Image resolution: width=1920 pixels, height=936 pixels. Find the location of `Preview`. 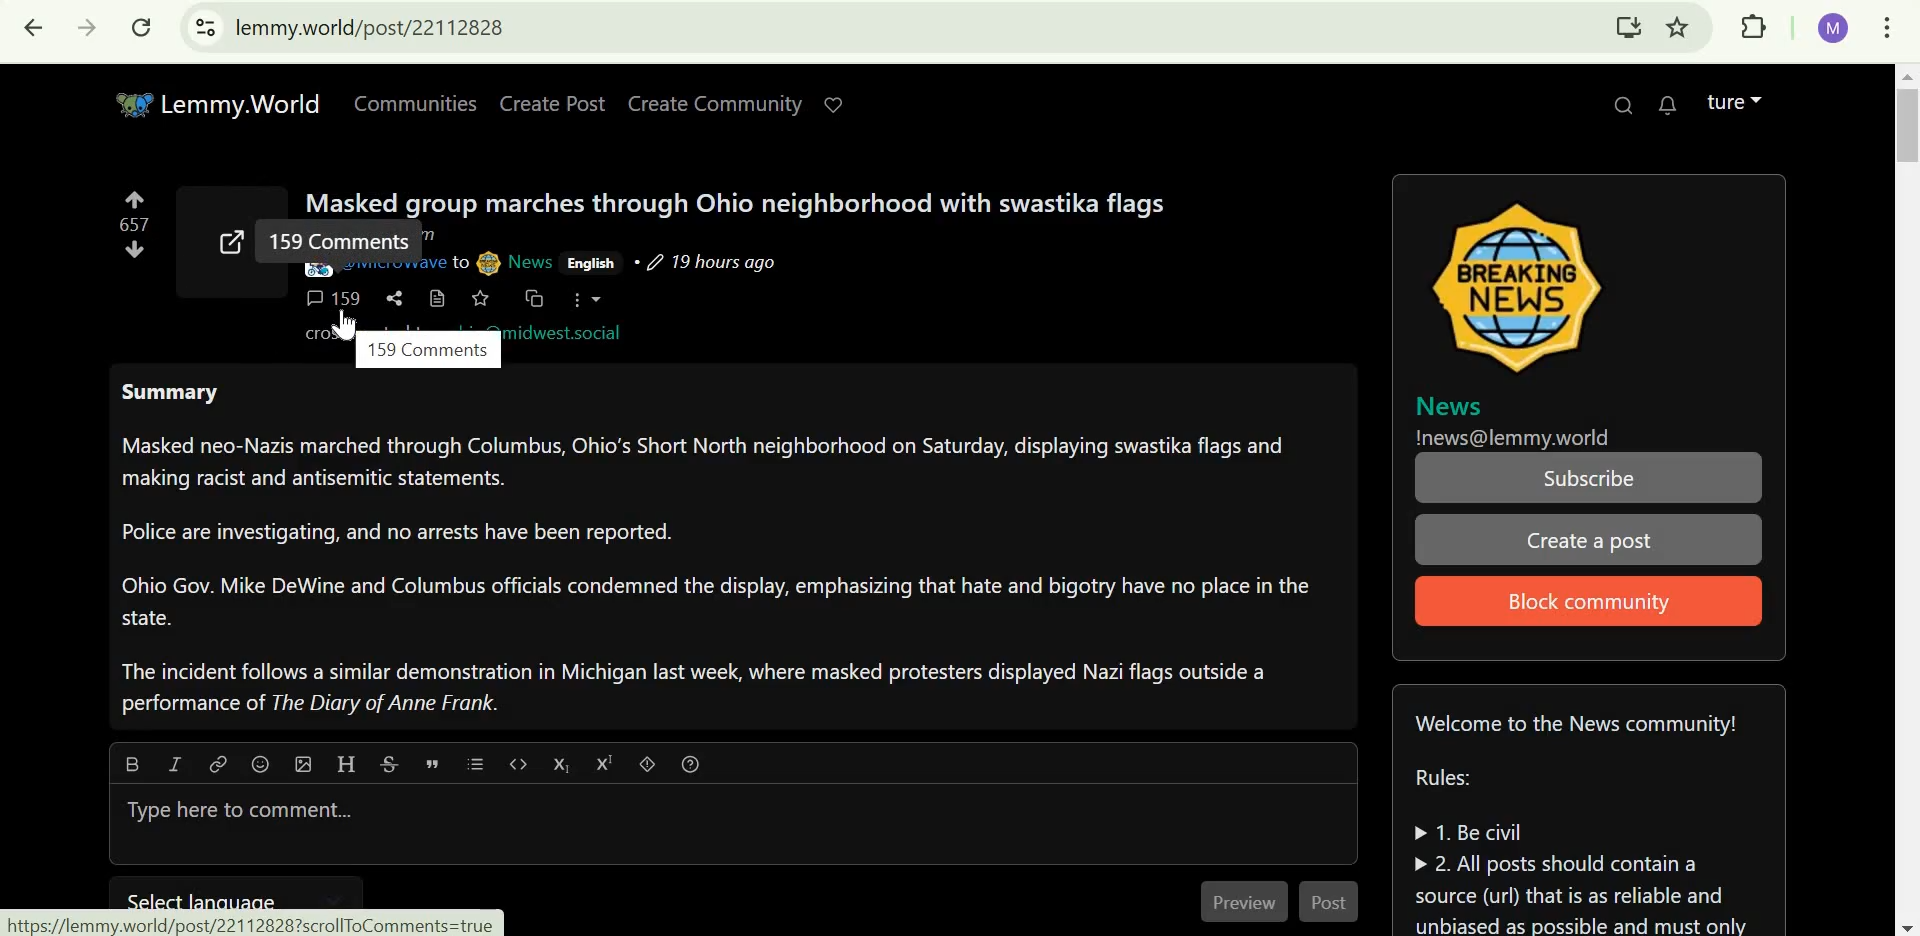

Preview is located at coordinates (1239, 904).